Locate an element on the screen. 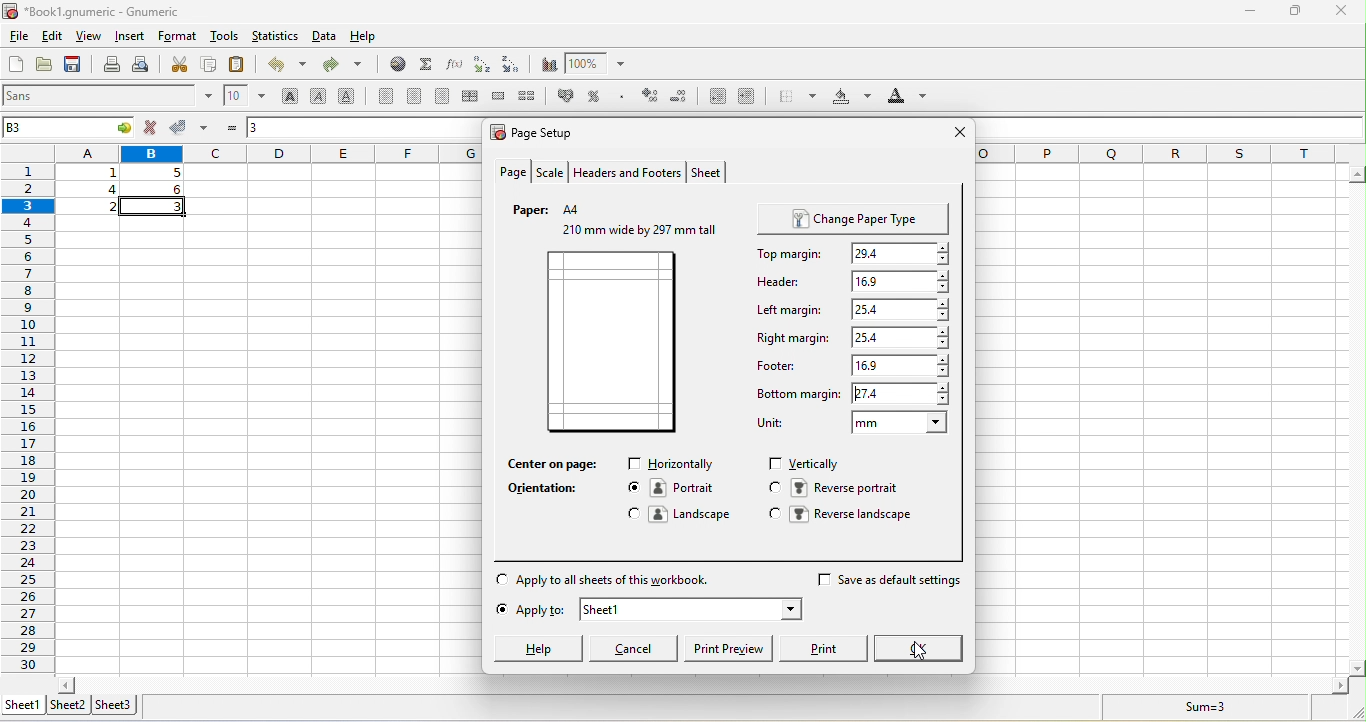  bold is located at coordinates (288, 97).